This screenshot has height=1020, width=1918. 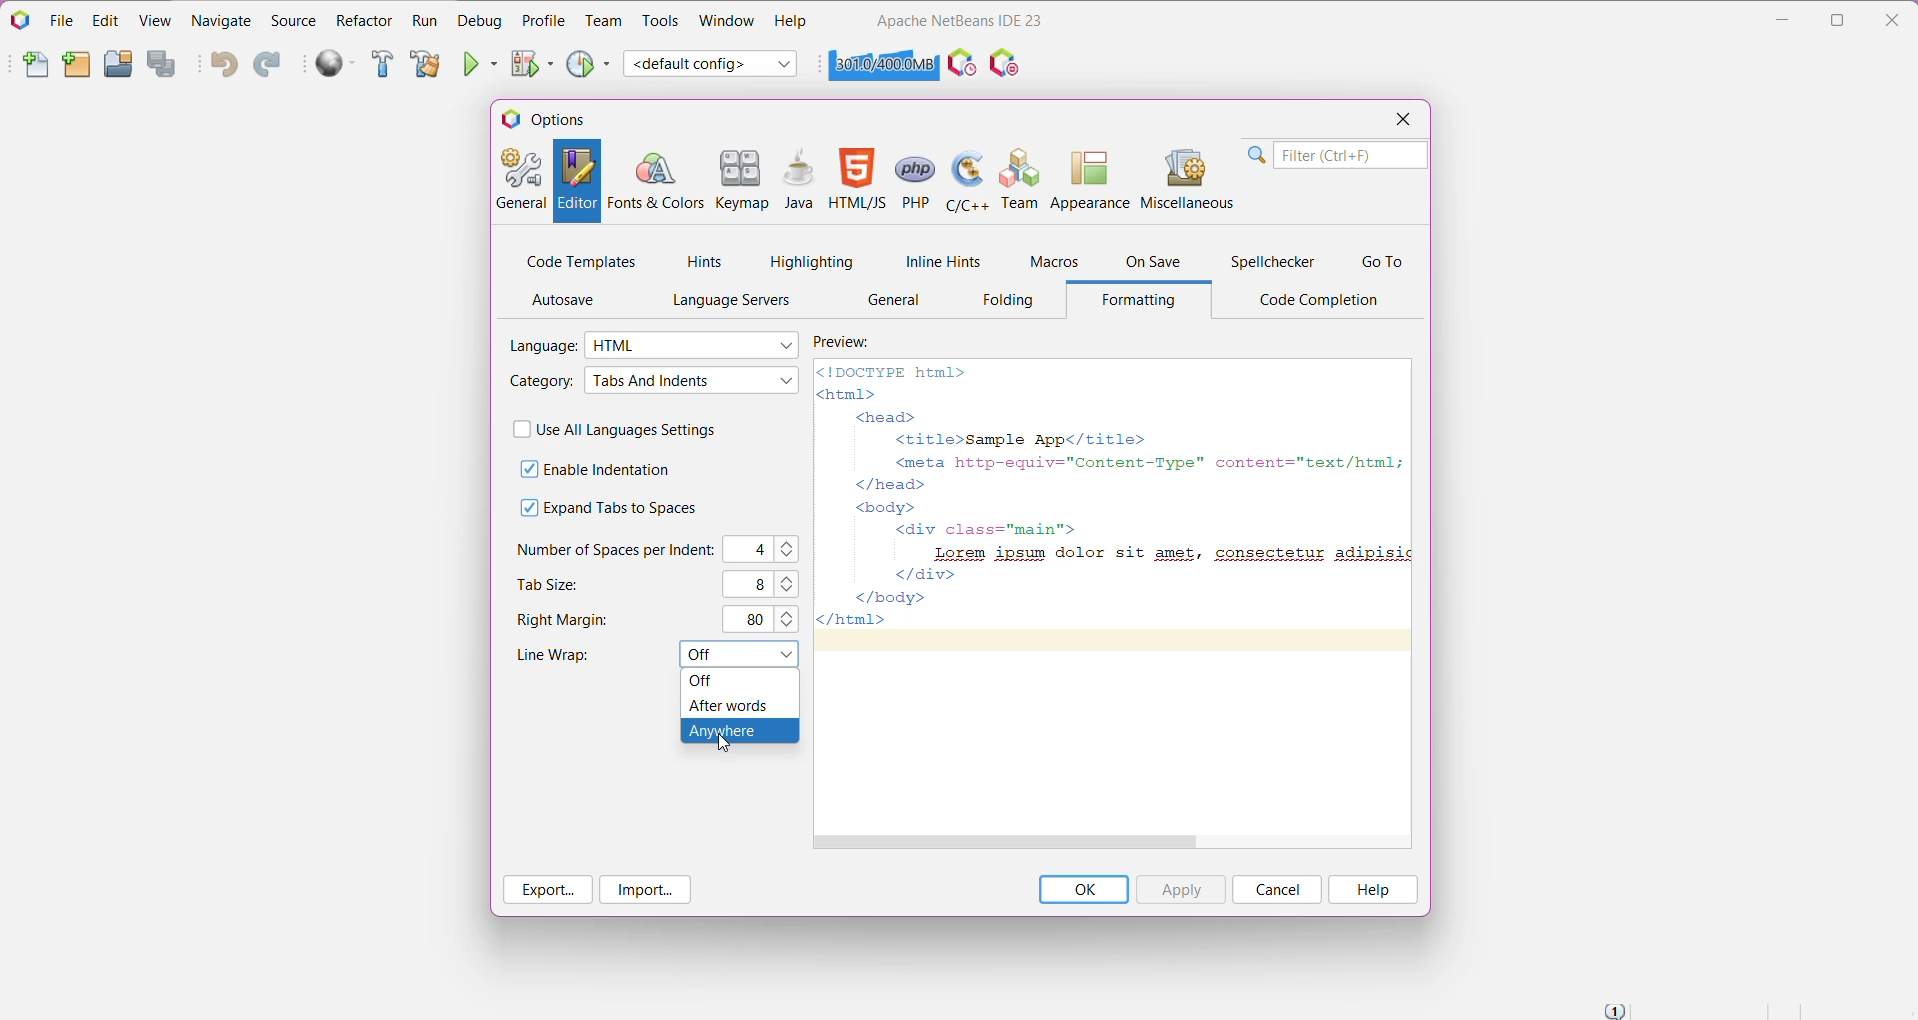 What do you see at coordinates (525, 470) in the screenshot?
I see `check off` at bounding box center [525, 470].